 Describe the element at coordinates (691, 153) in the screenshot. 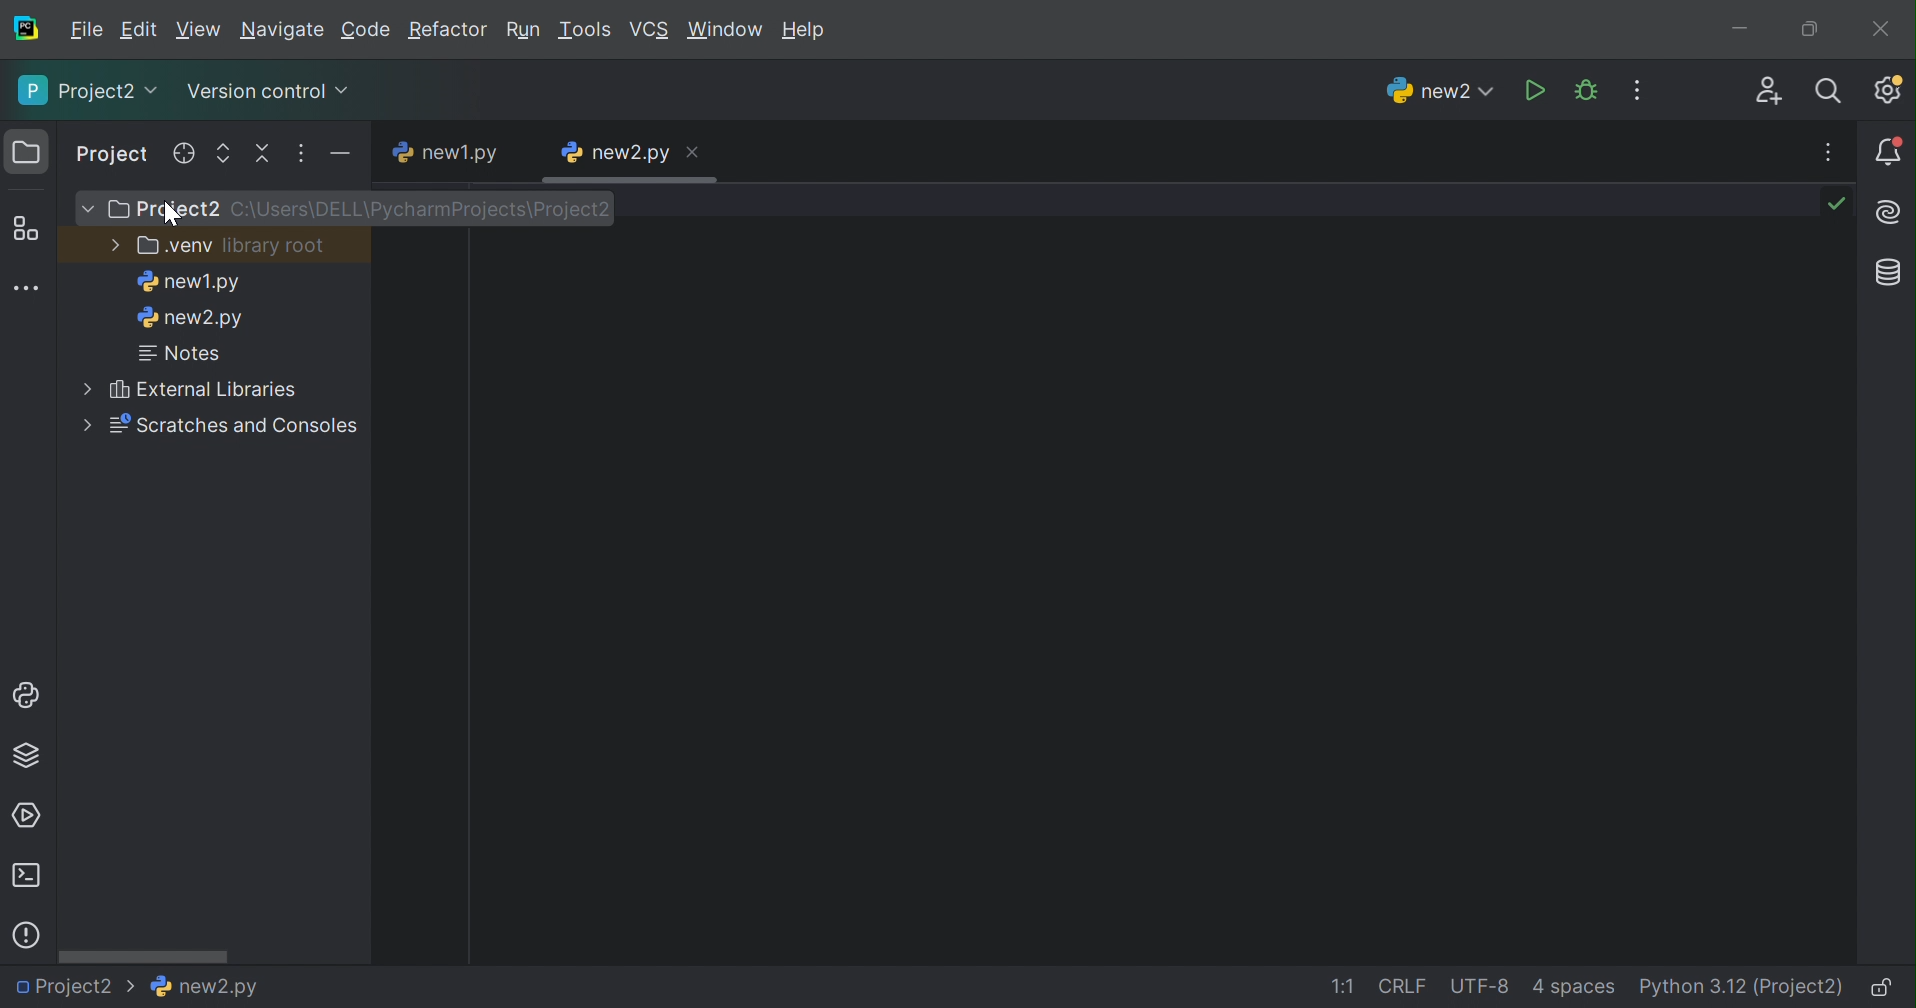

I see `Close` at that location.